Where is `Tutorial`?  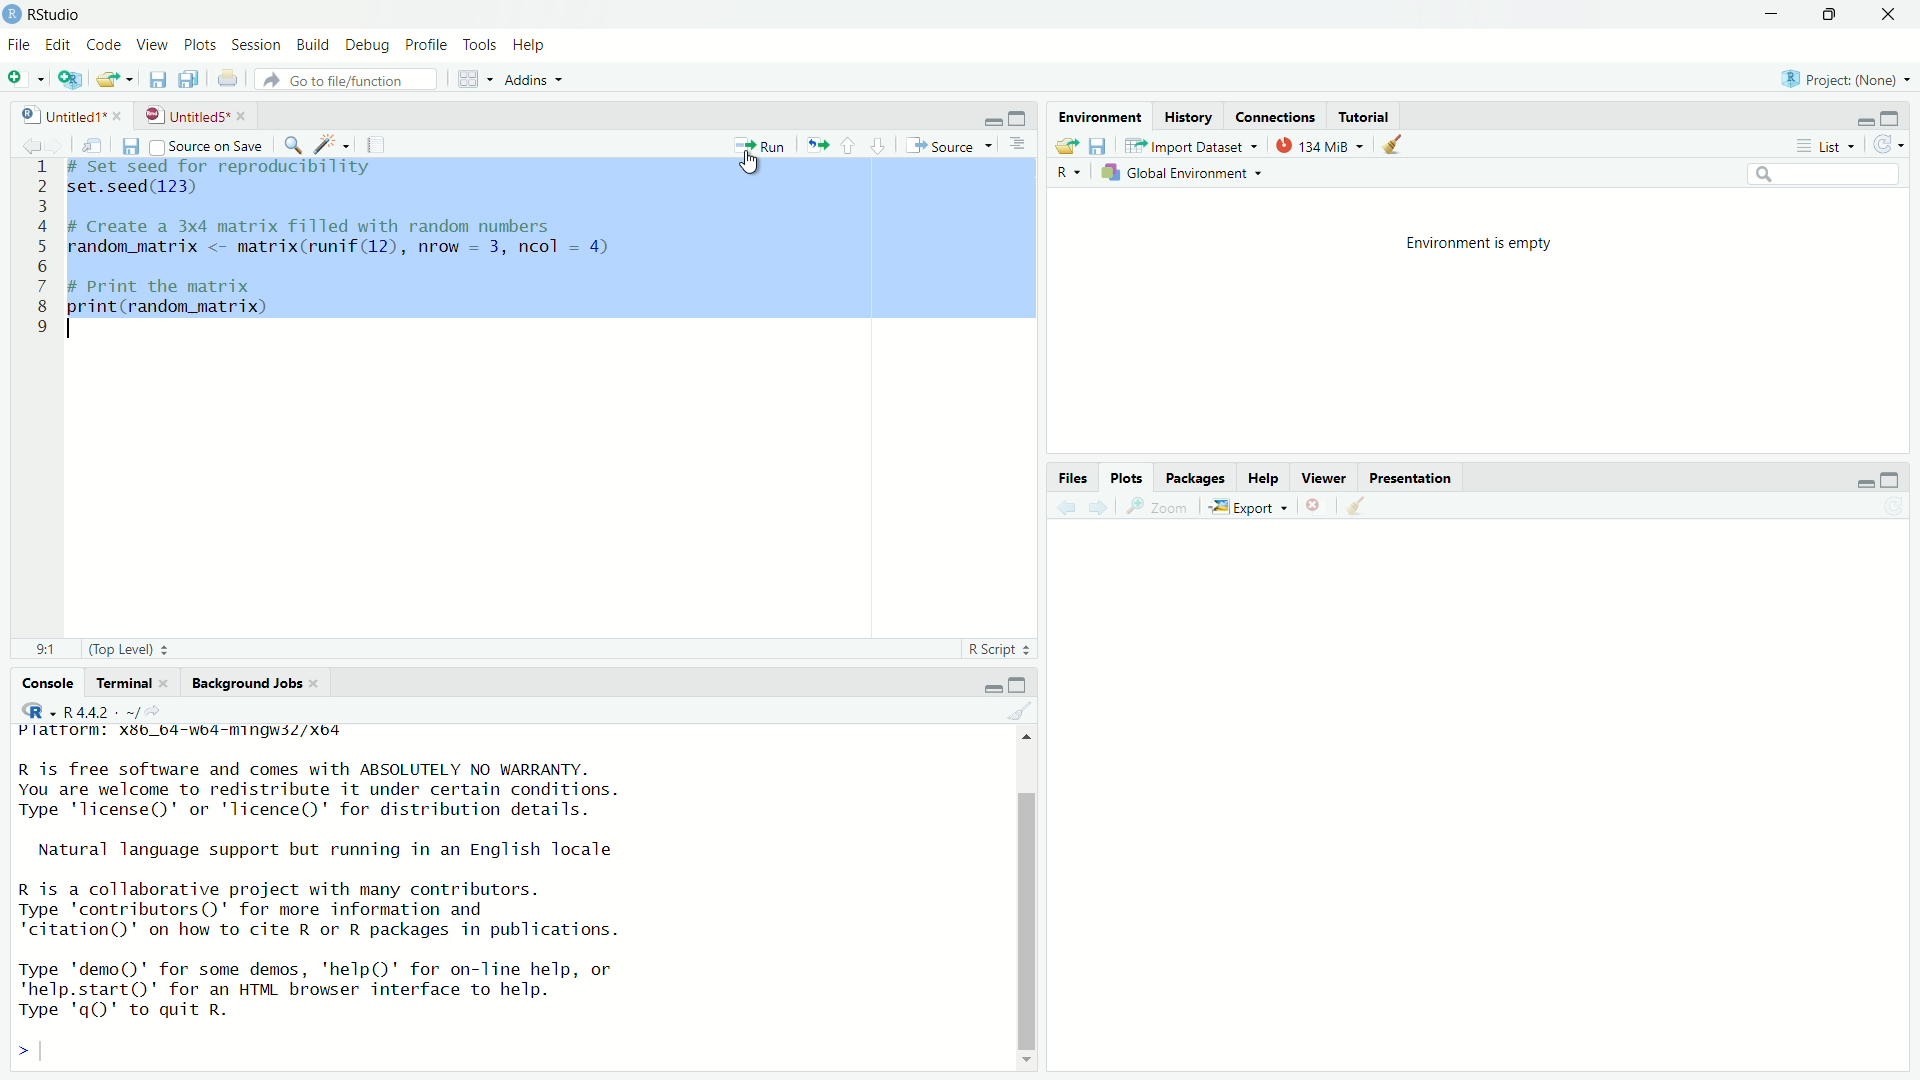 Tutorial is located at coordinates (1365, 115).